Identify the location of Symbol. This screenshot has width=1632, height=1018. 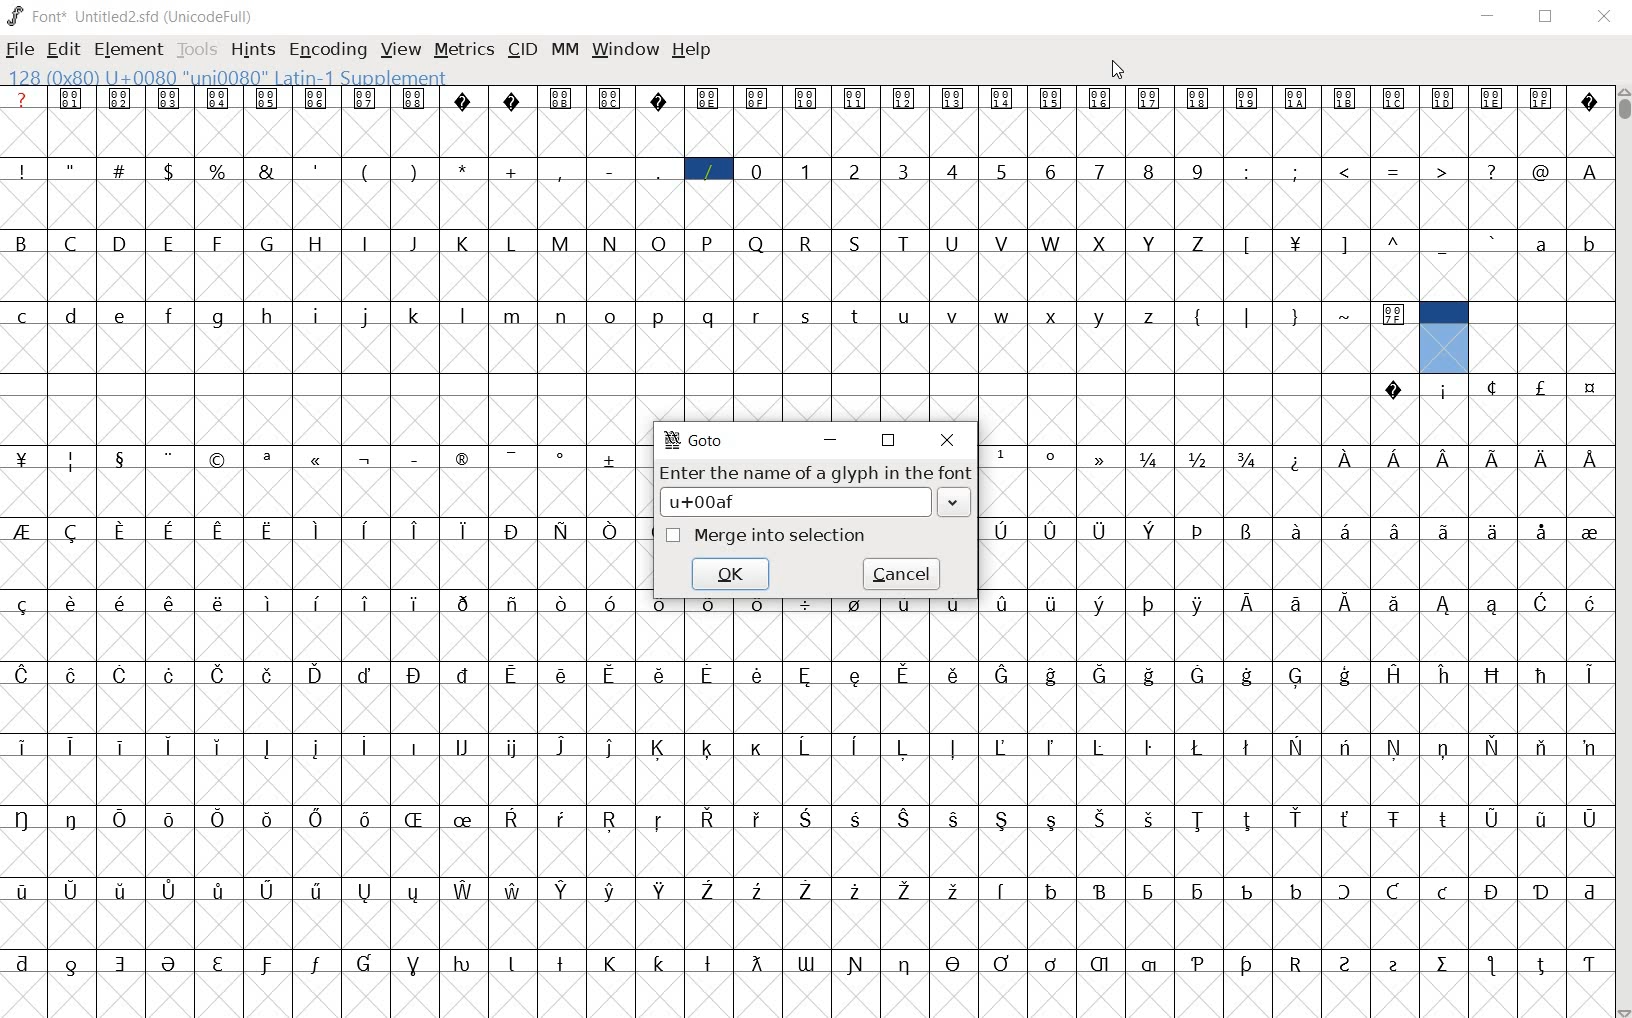
(708, 961).